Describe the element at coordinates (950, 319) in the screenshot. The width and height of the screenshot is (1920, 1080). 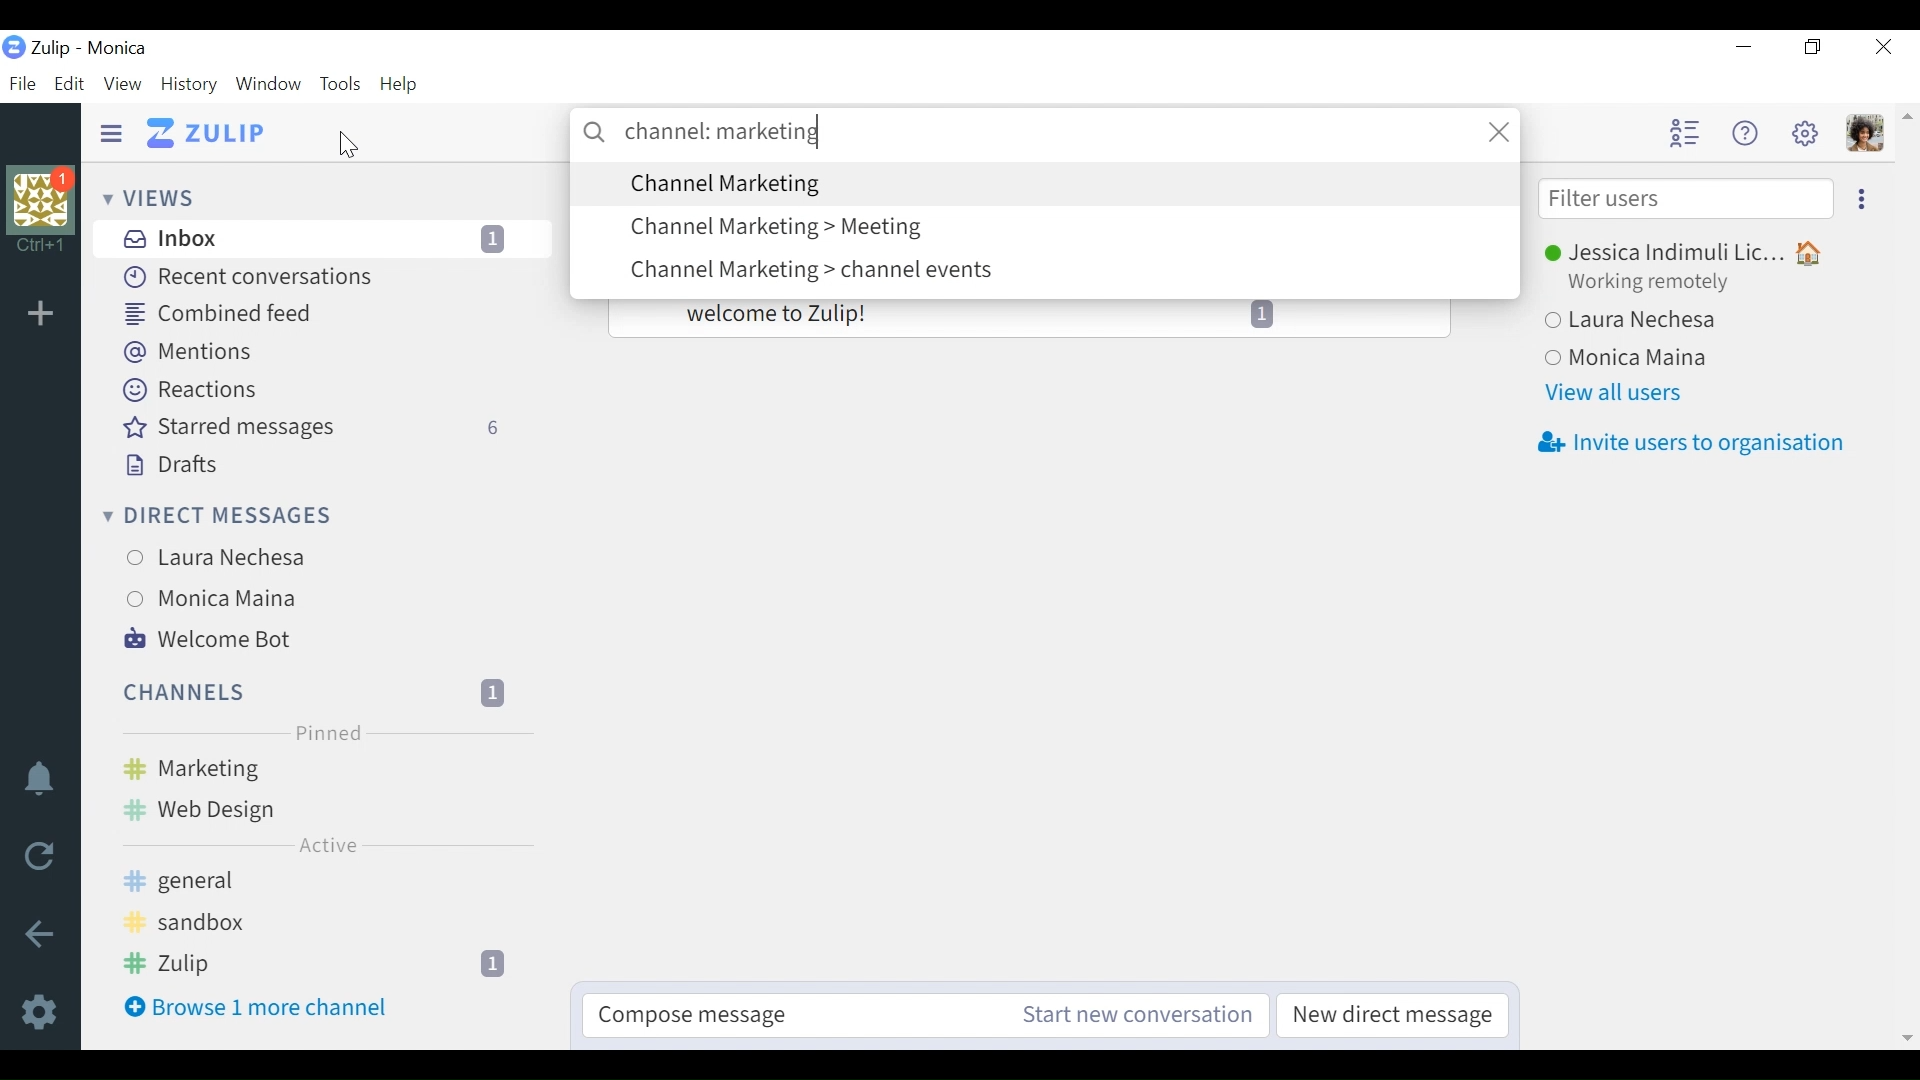
I see `welcome to Zulip!` at that location.